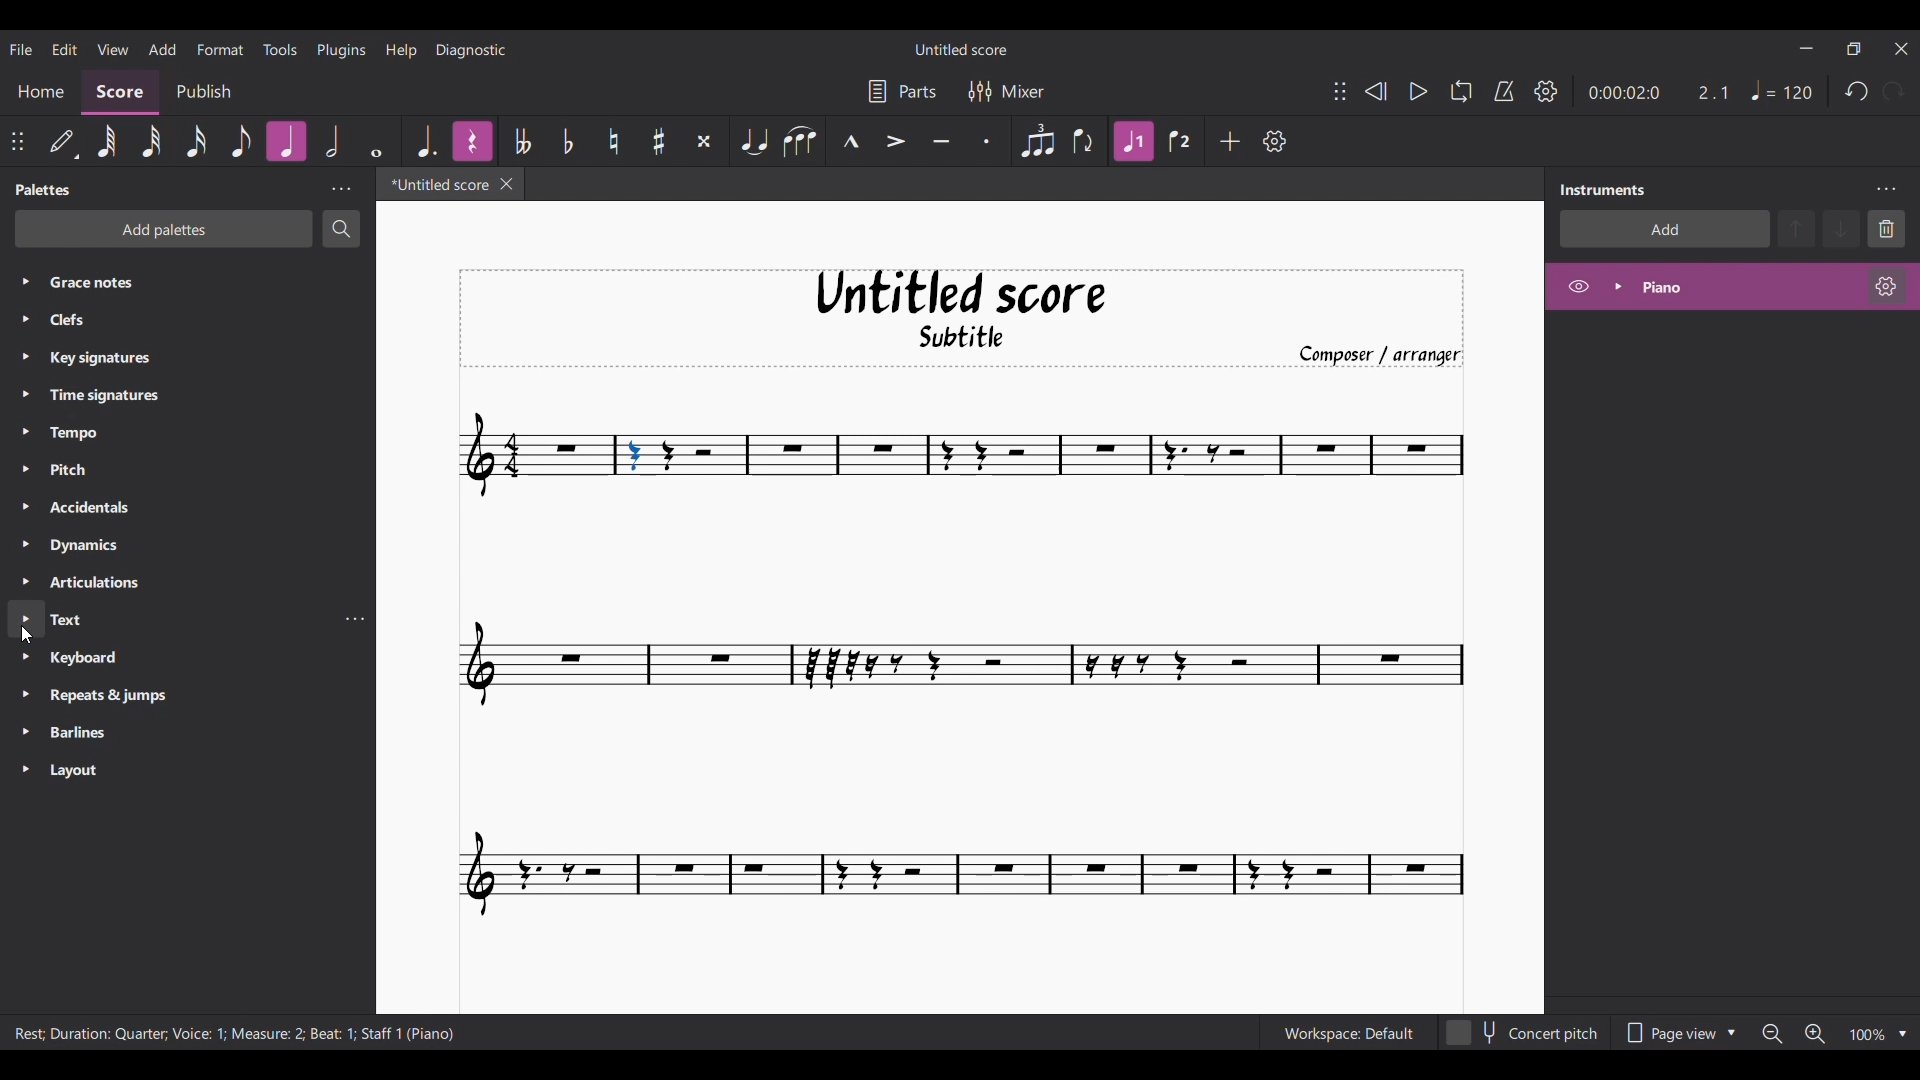 Image resolution: width=1920 pixels, height=1080 pixels. I want to click on Zoom out, so click(1771, 1034).